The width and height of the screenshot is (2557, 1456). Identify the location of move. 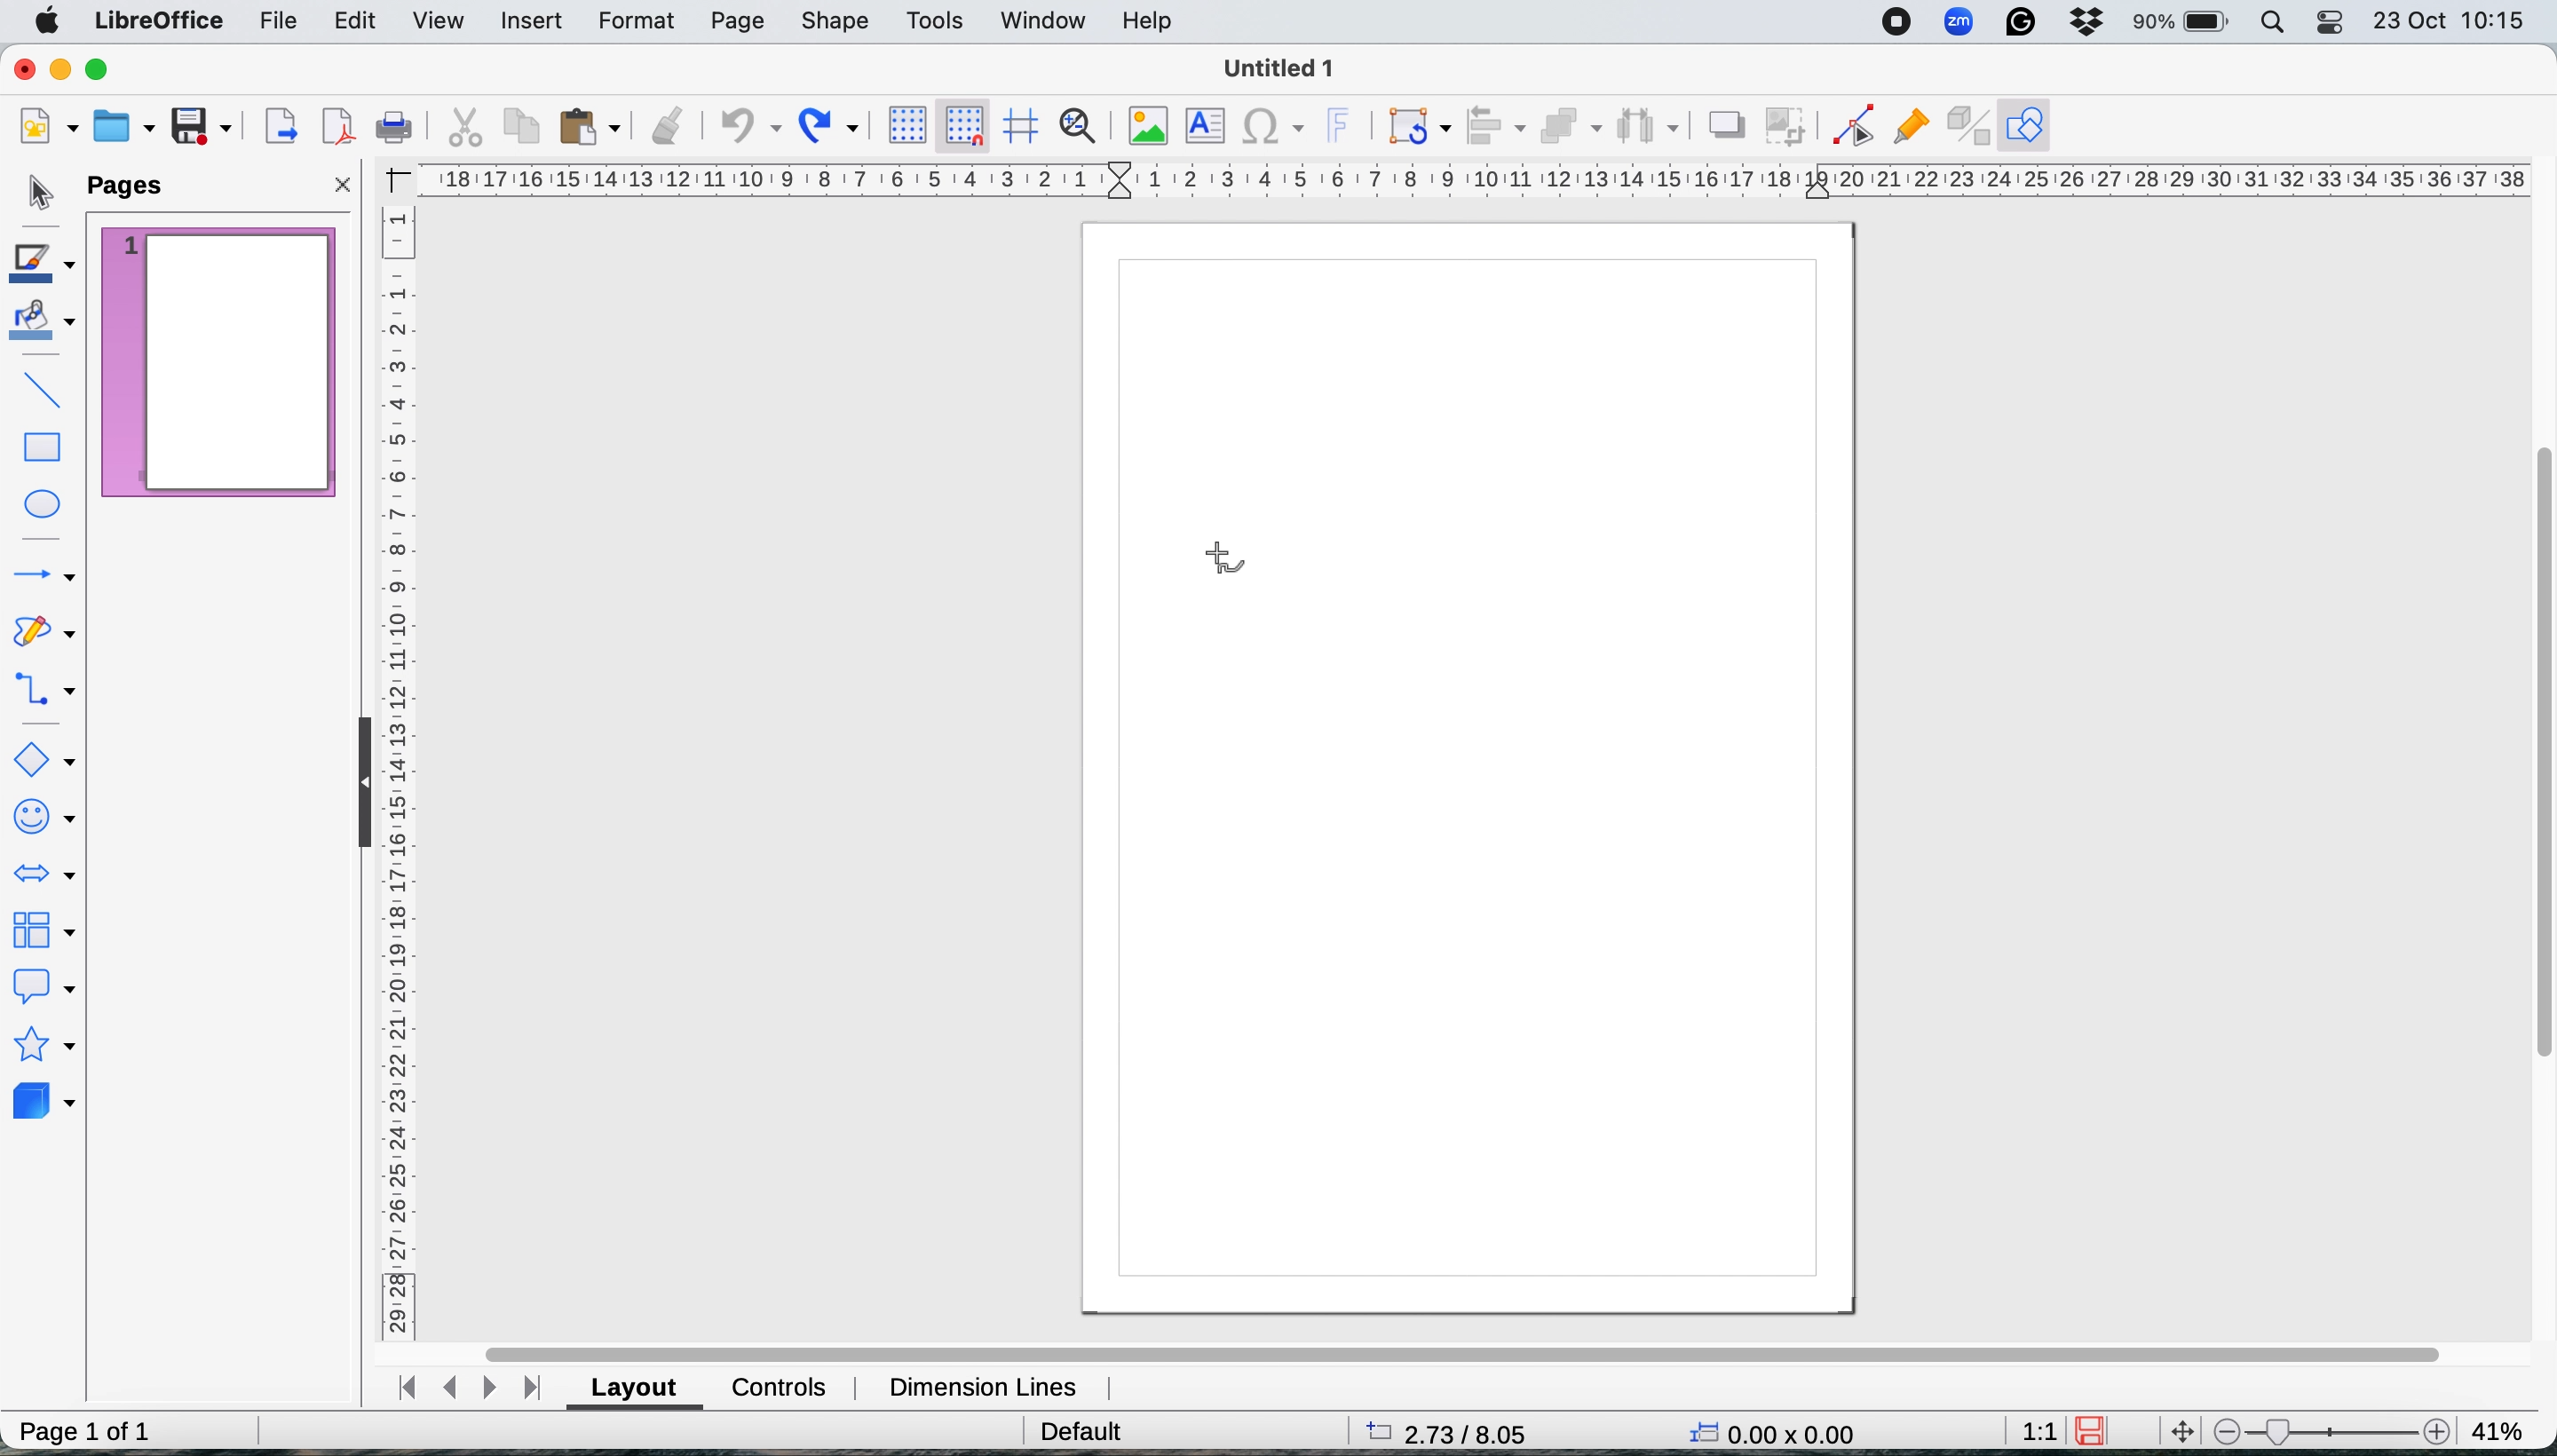
(2184, 1431).